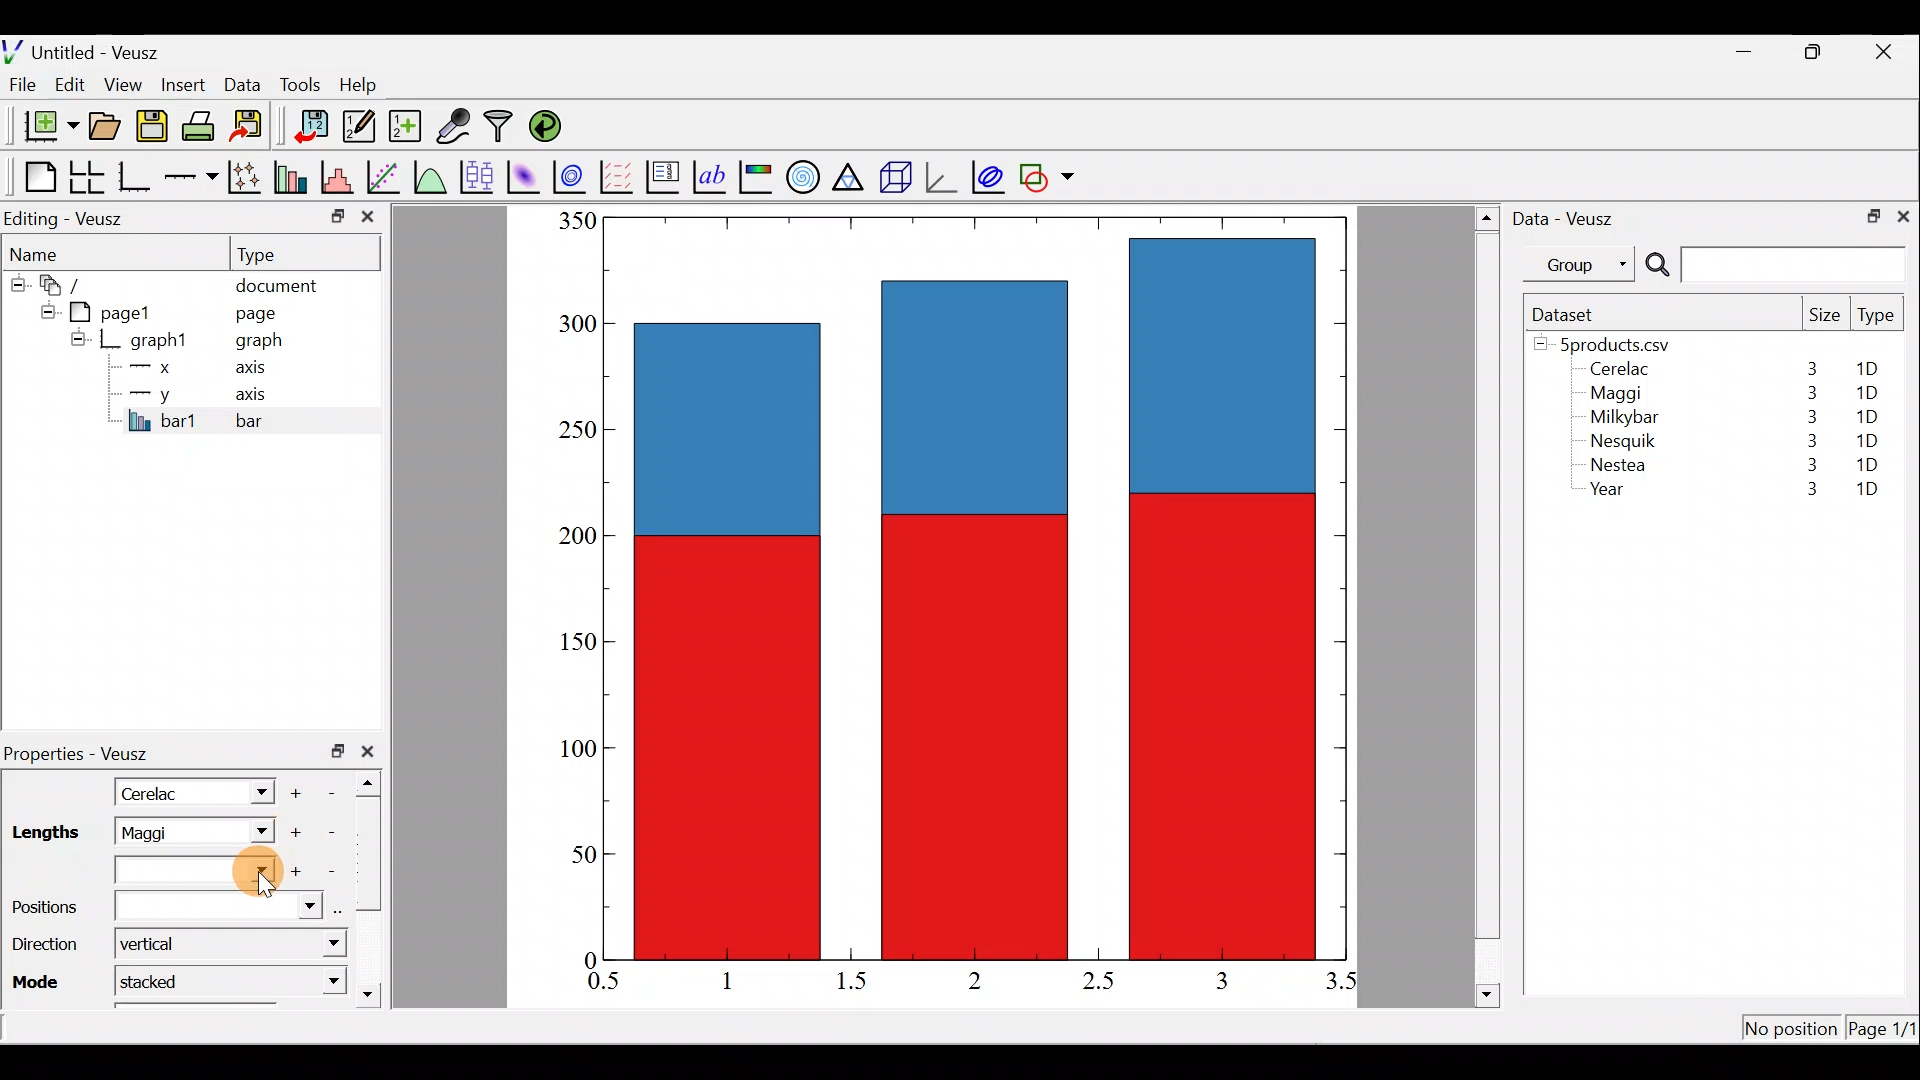 The image size is (1920, 1080). I want to click on Cursor, so click(246, 869).